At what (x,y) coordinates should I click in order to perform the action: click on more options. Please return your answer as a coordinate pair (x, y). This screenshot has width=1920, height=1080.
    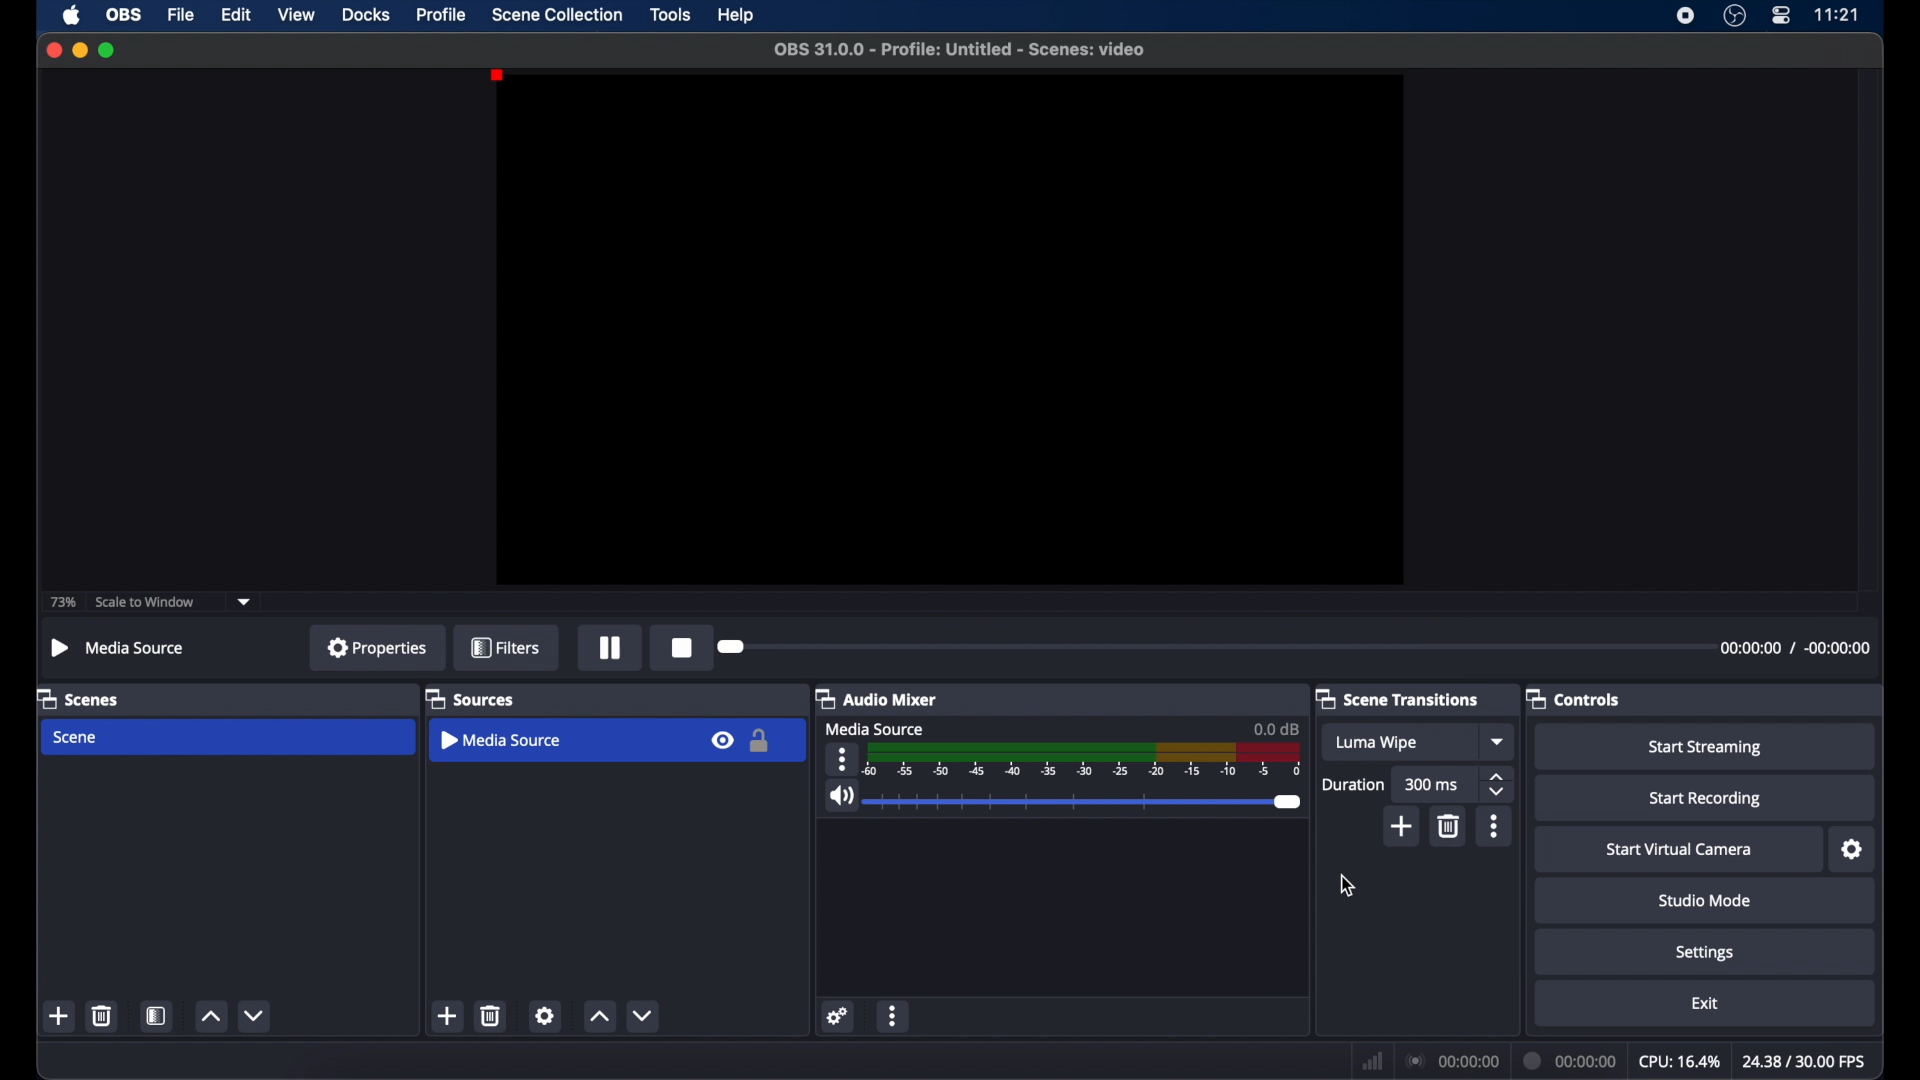
    Looking at the image, I should click on (1494, 826).